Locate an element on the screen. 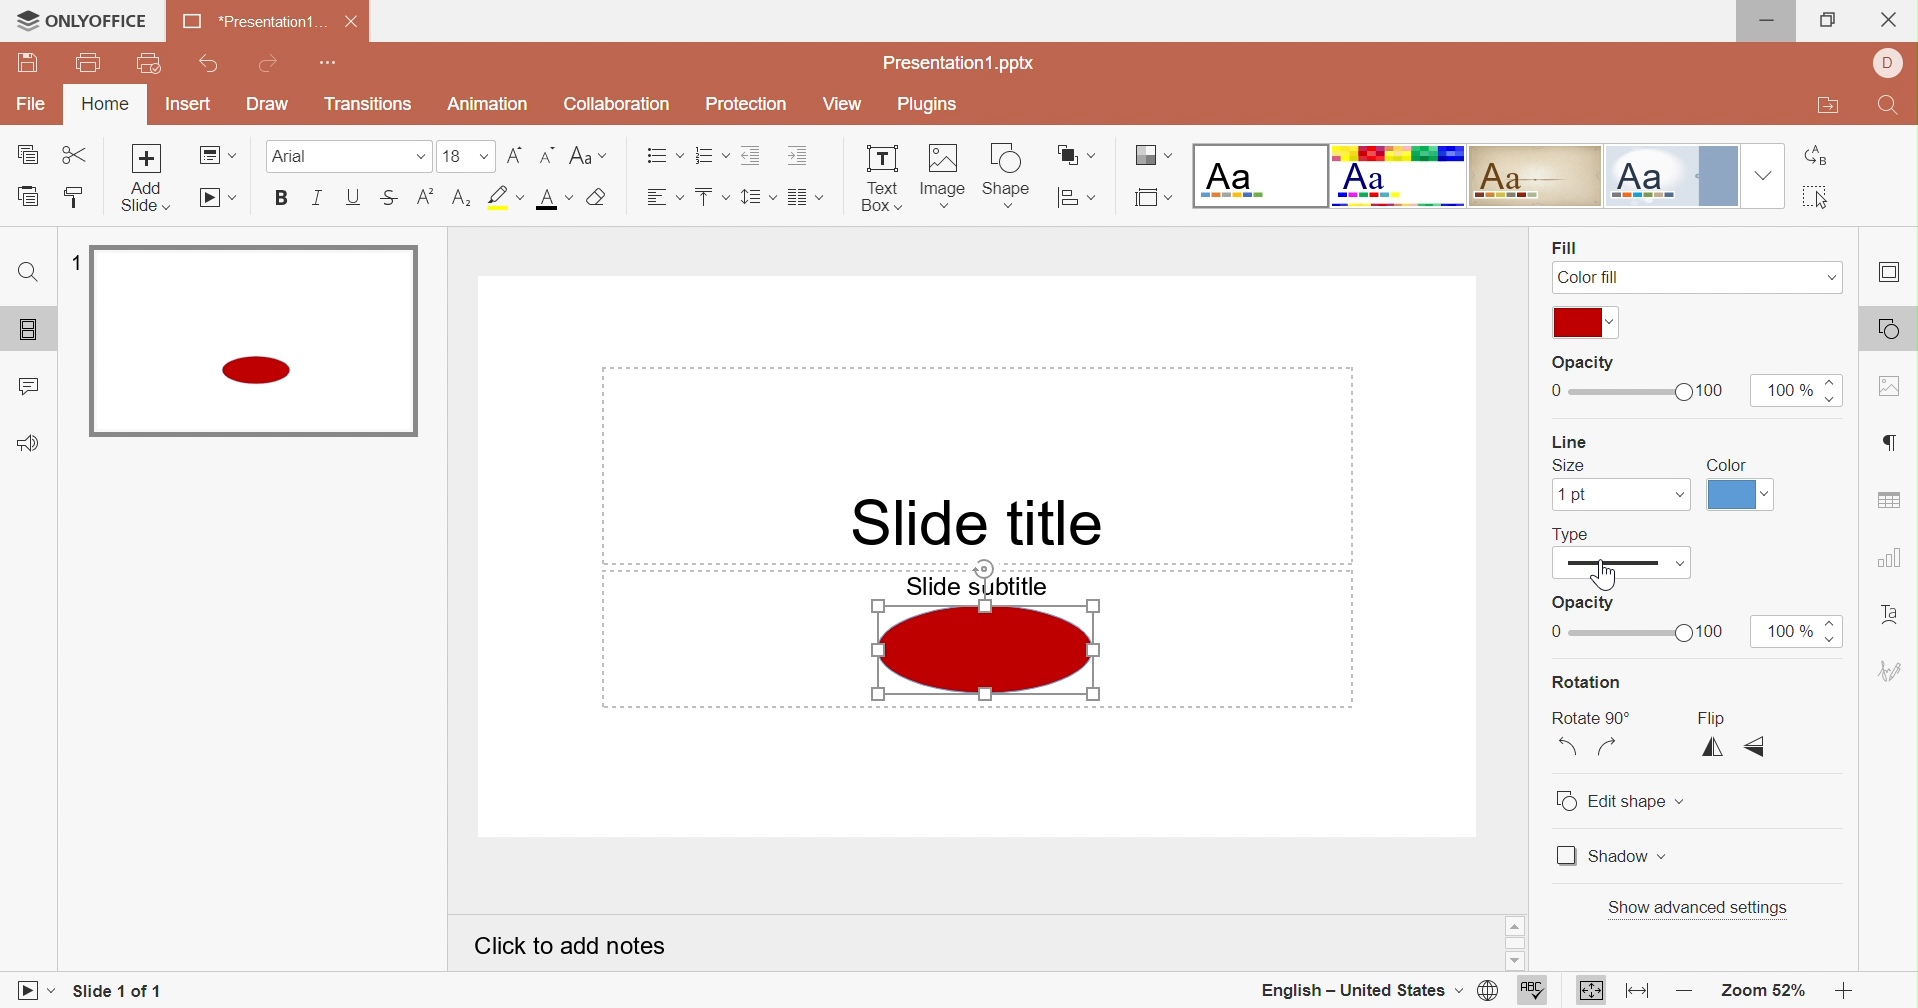  Copy style is located at coordinates (76, 196).